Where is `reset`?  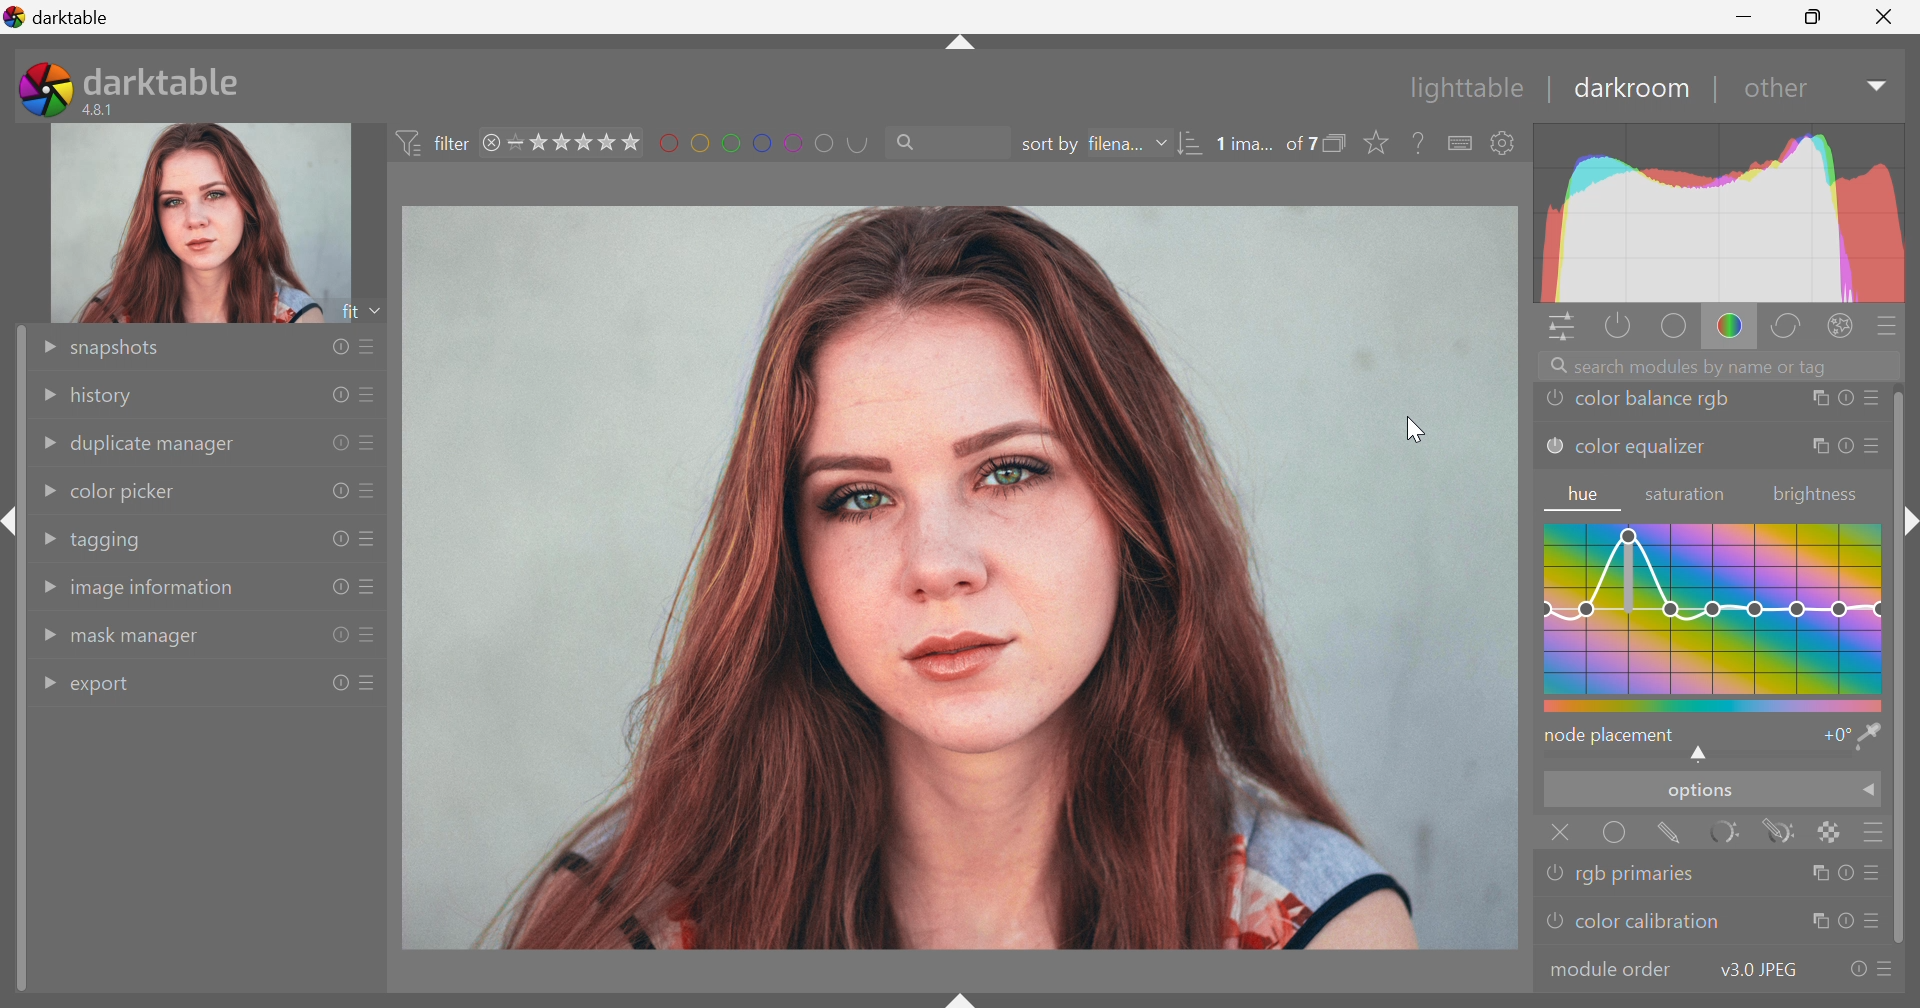 reset is located at coordinates (1846, 872).